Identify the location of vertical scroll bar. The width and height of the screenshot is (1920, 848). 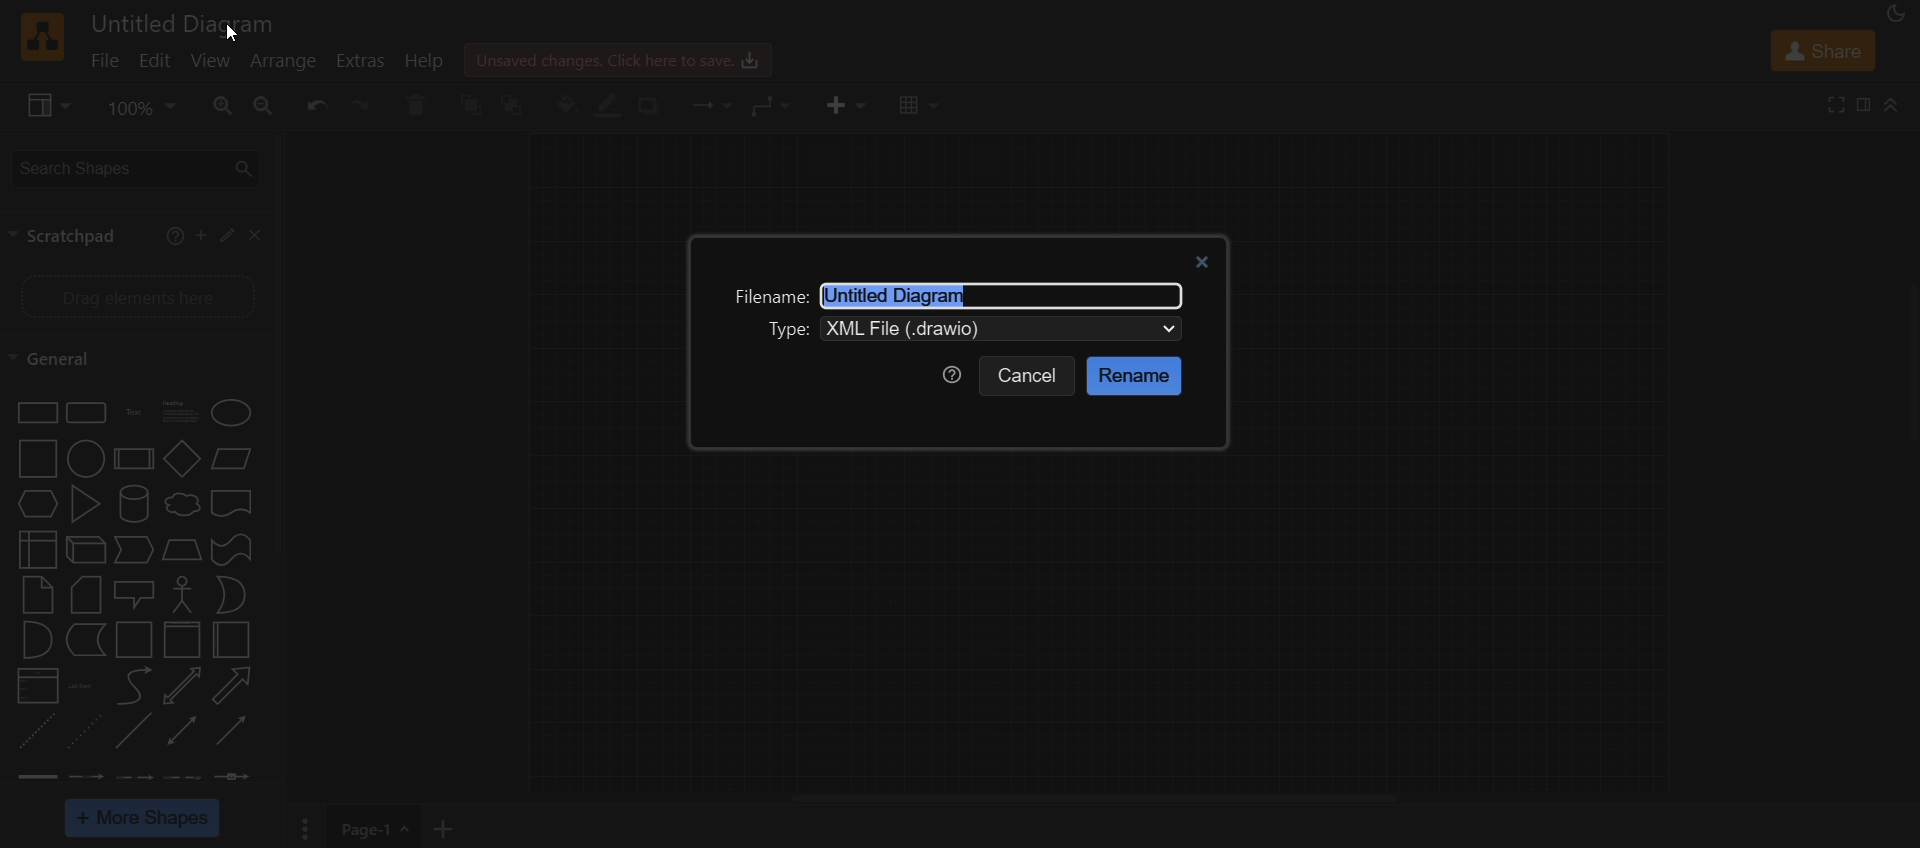
(280, 342).